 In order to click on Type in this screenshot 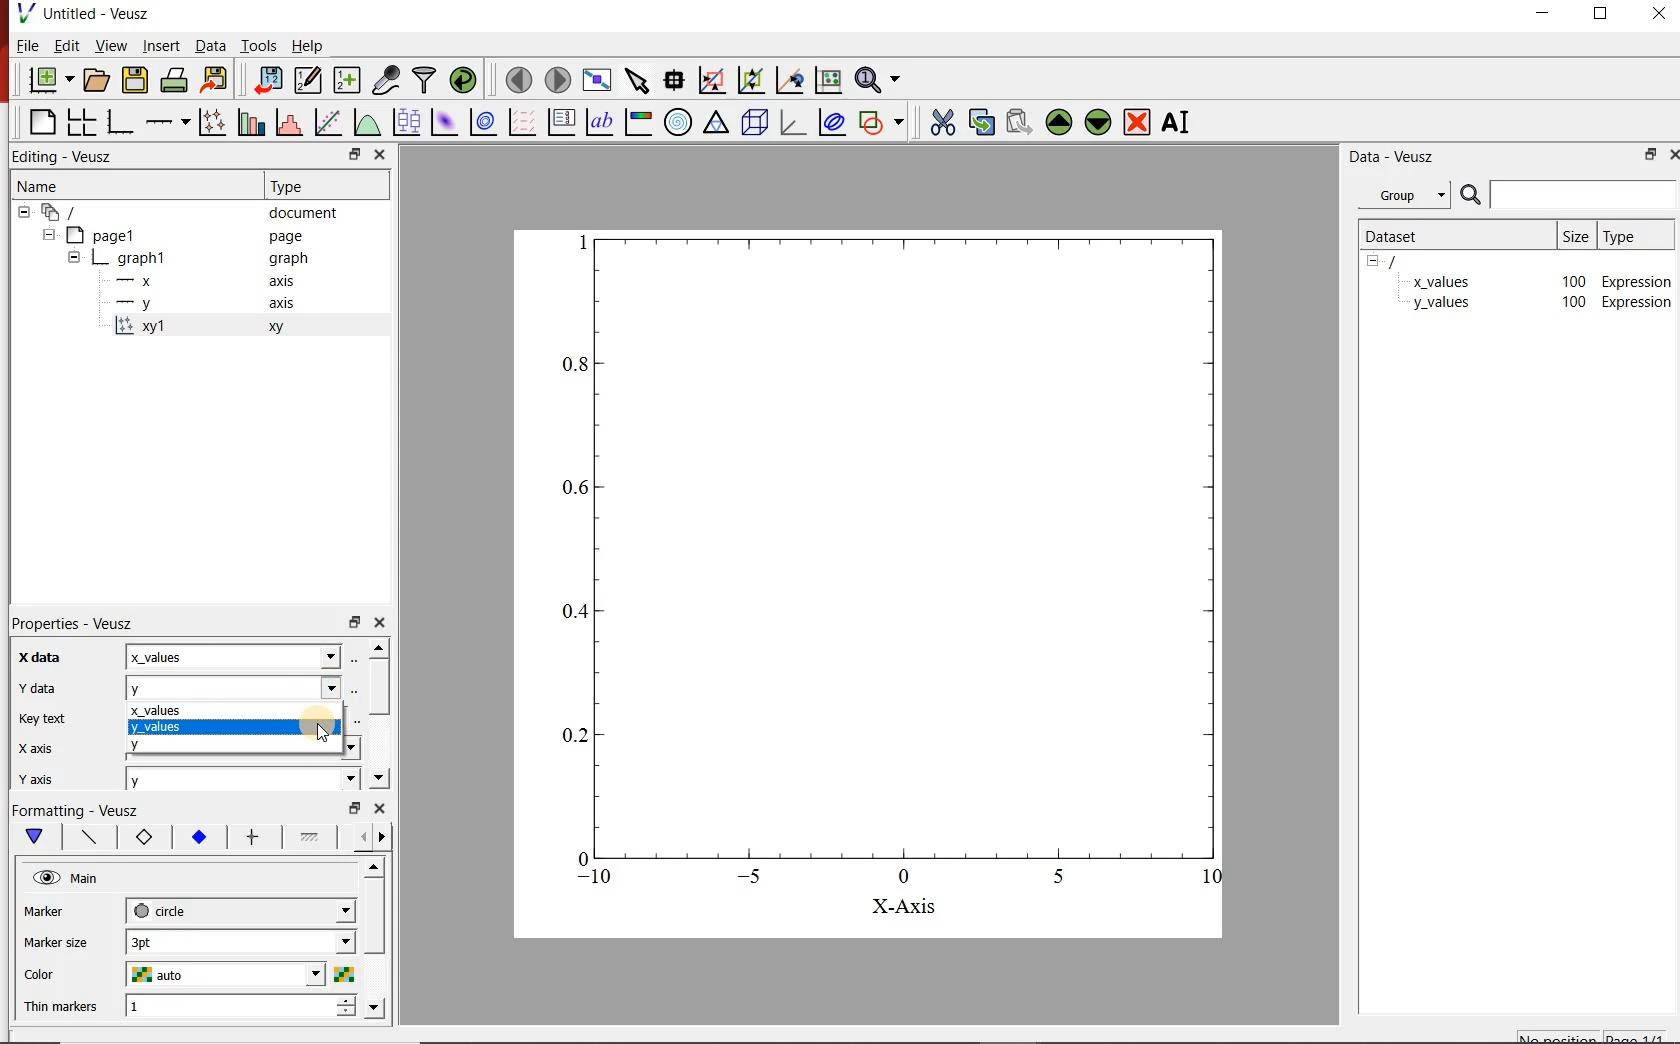, I will do `click(301, 186)`.